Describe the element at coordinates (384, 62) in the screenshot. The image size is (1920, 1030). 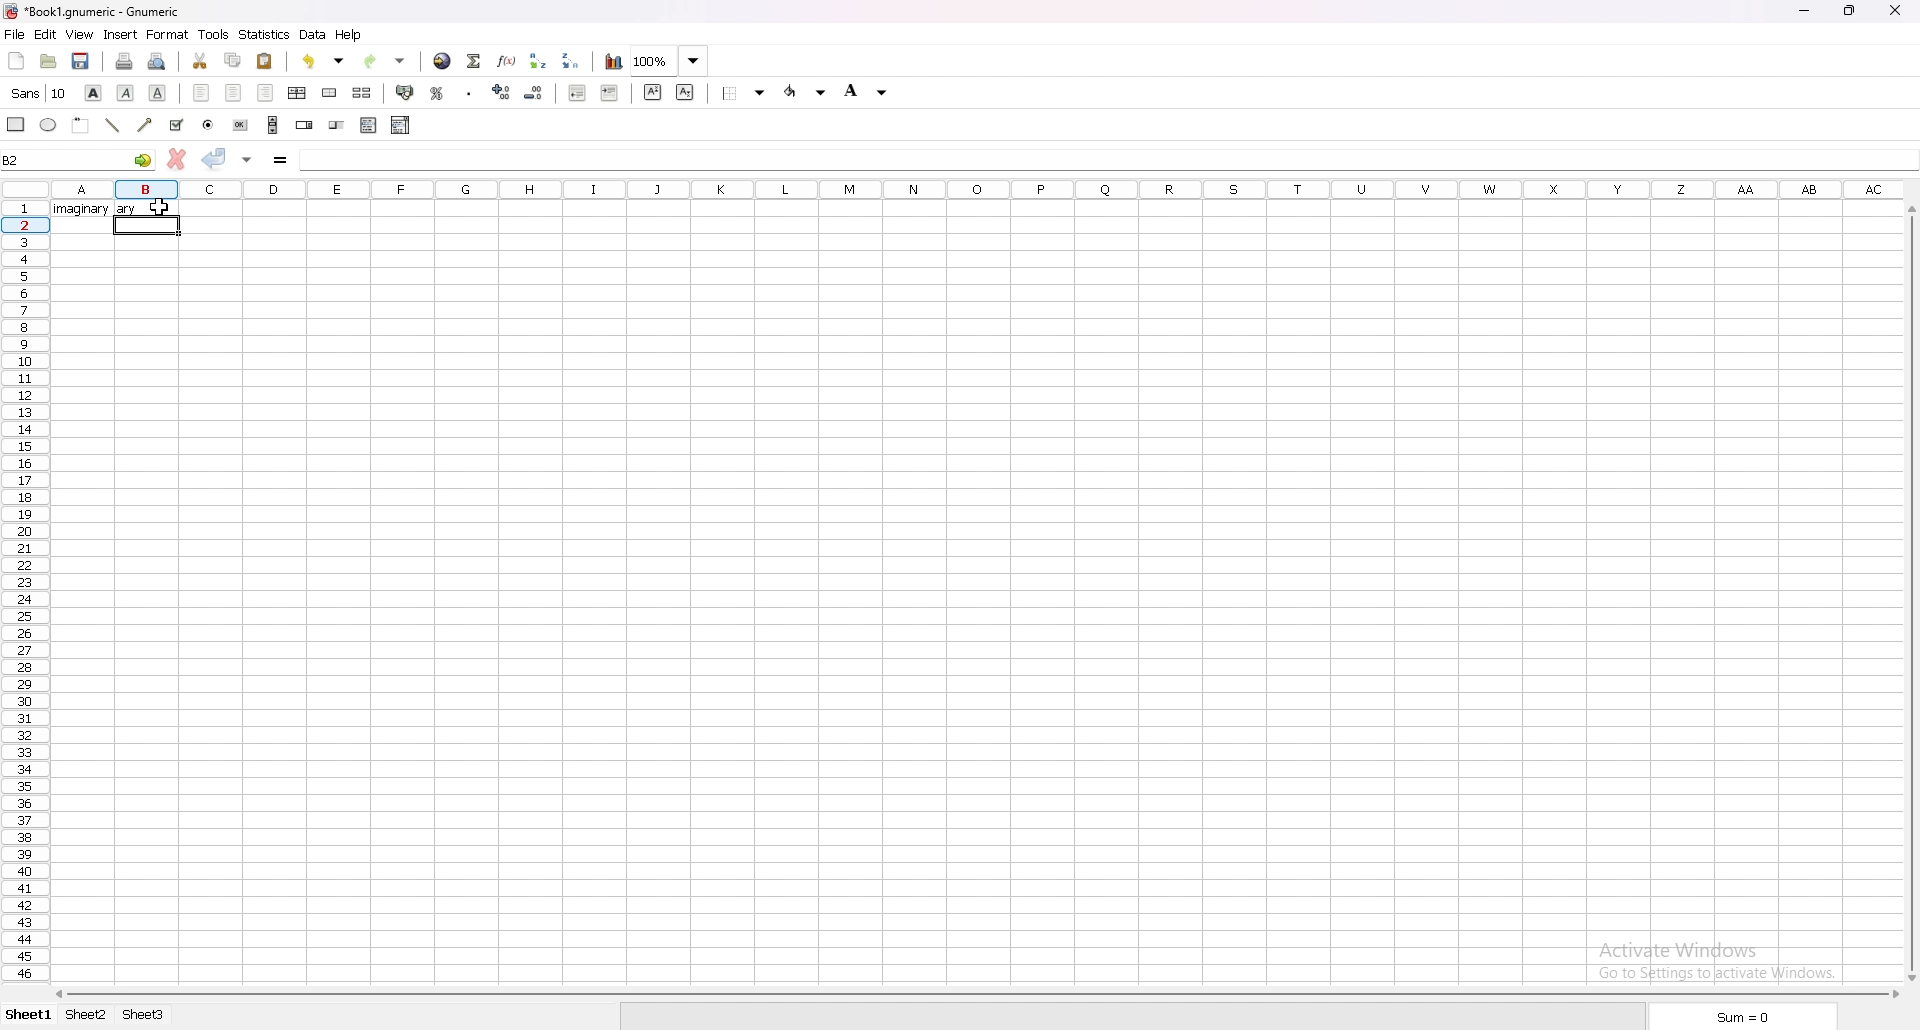
I see `redo` at that location.